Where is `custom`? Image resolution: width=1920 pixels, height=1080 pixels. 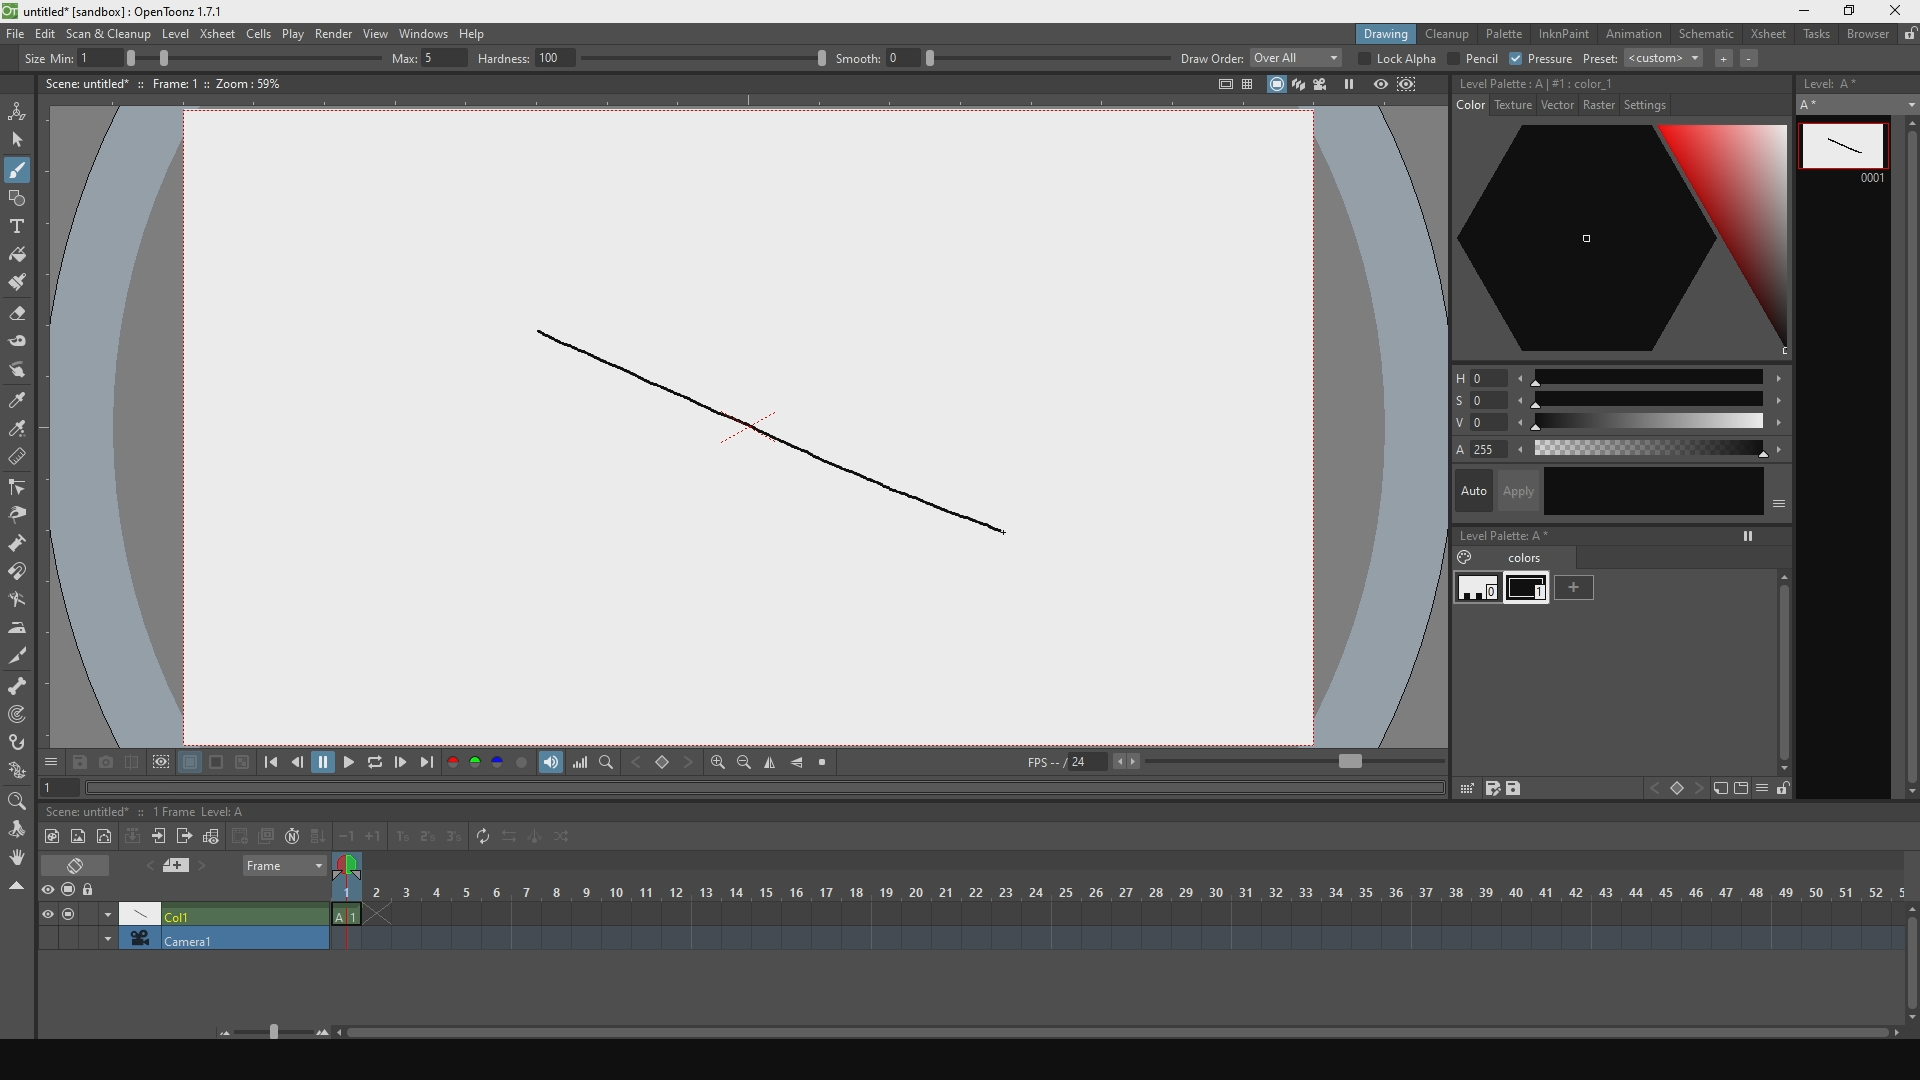
custom is located at coordinates (1664, 63).